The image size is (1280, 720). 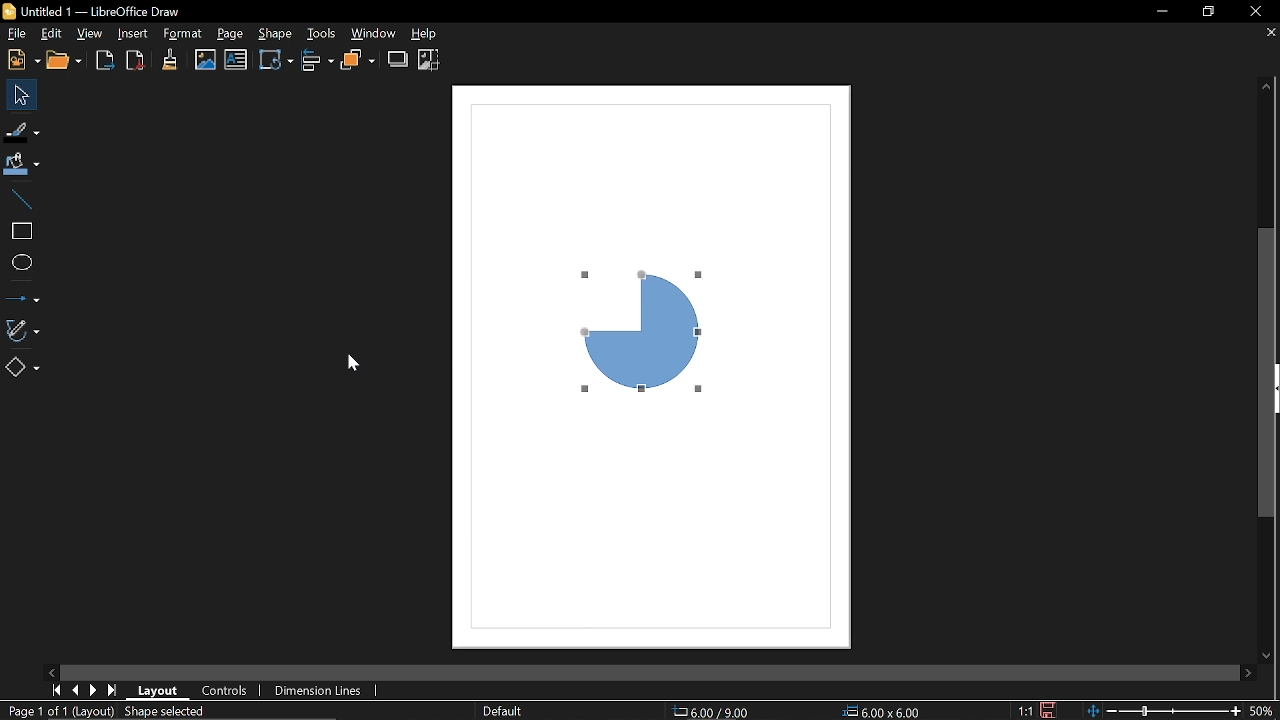 I want to click on Current document, so click(x=95, y=11).